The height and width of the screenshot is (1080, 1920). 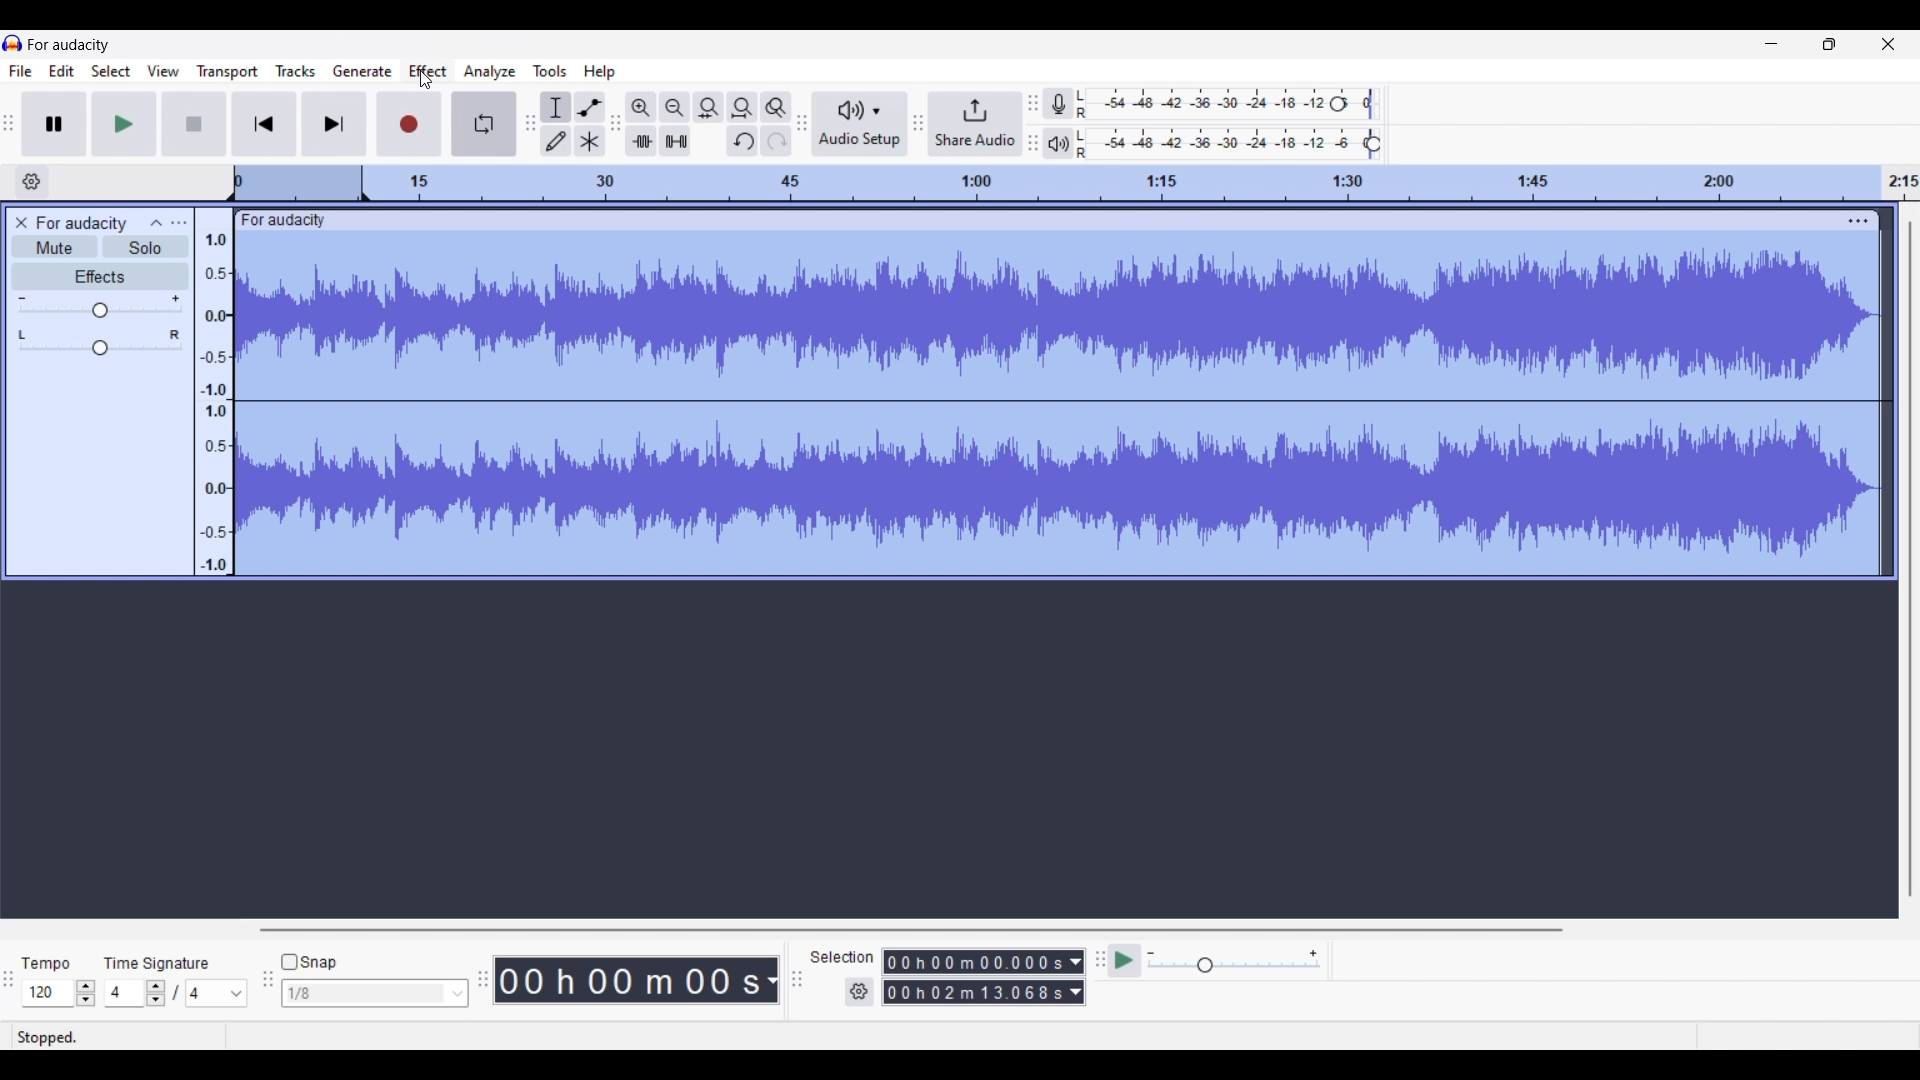 I want to click on Edit menu, so click(x=62, y=72).